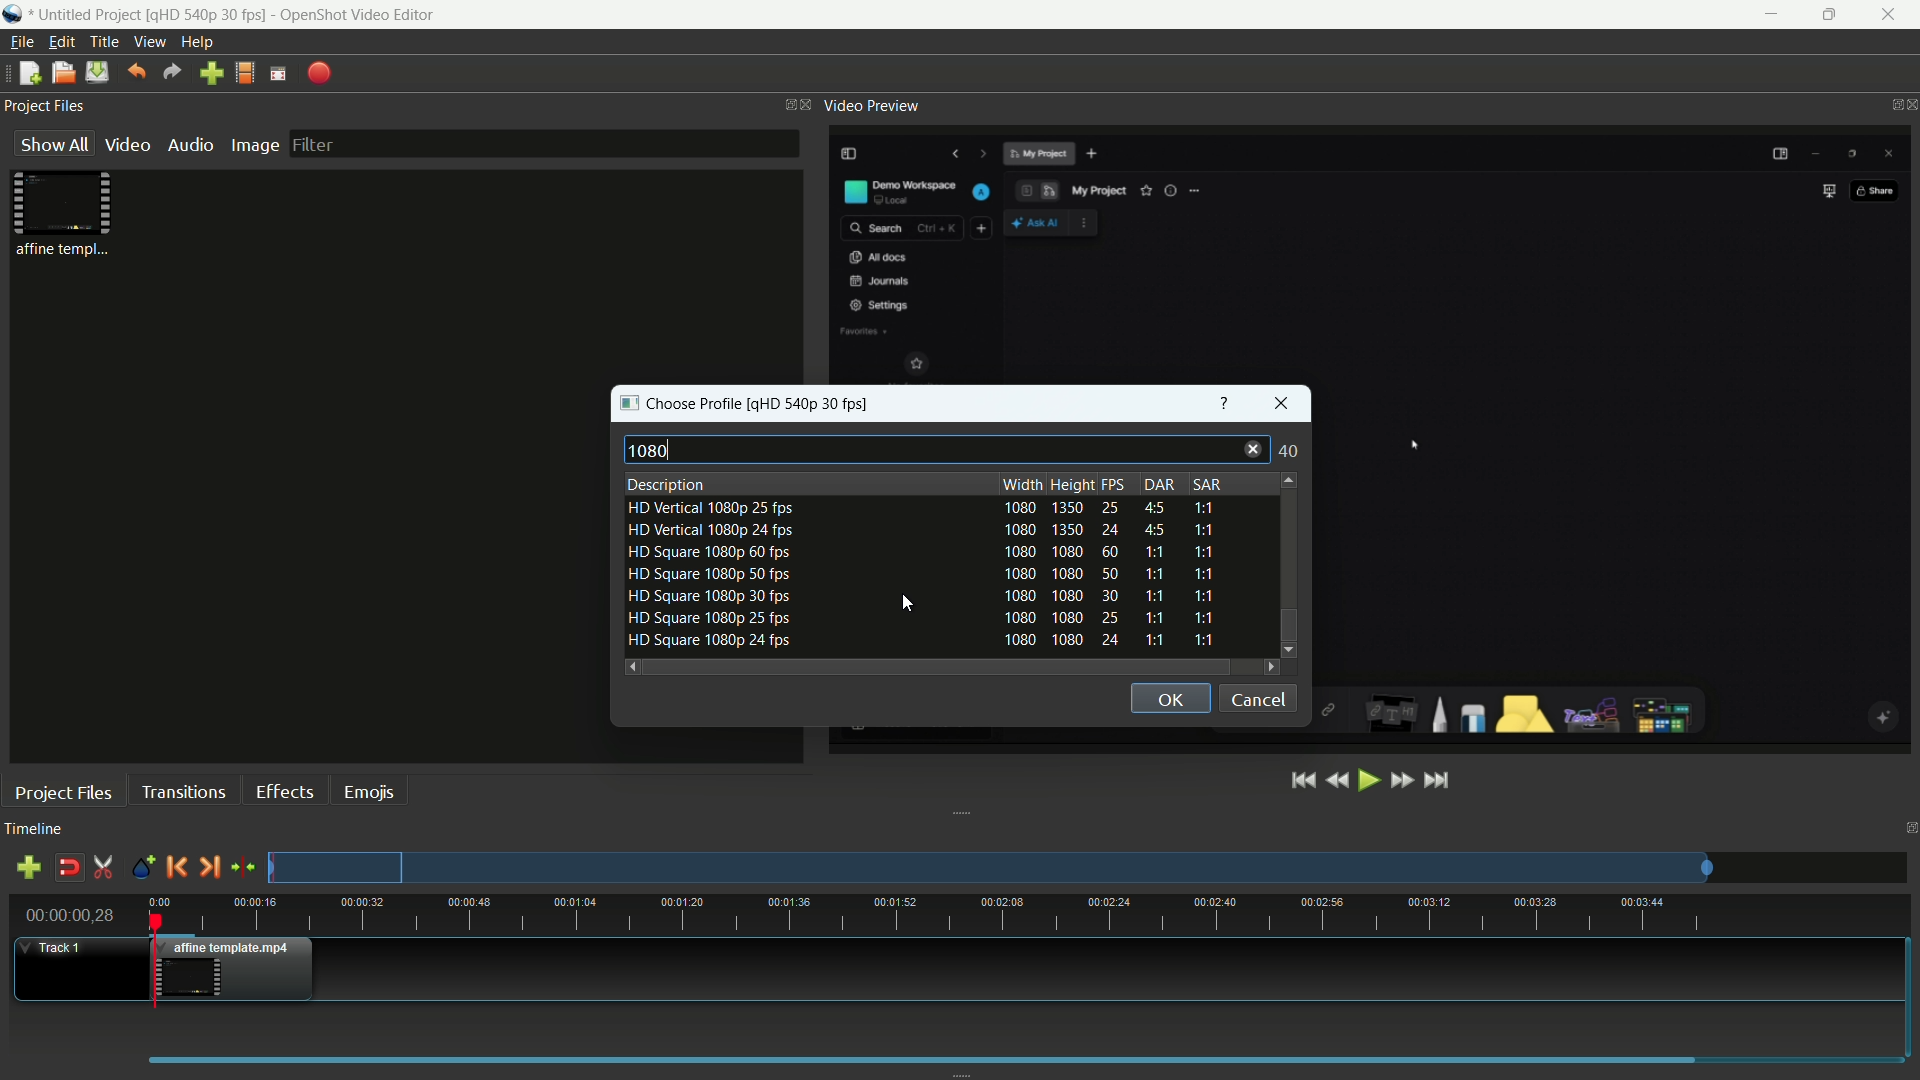 The height and width of the screenshot is (1080, 1920). What do you see at coordinates (1896, 15) in the screenshot?
I see `close app` at bounding box center [1896, 15].